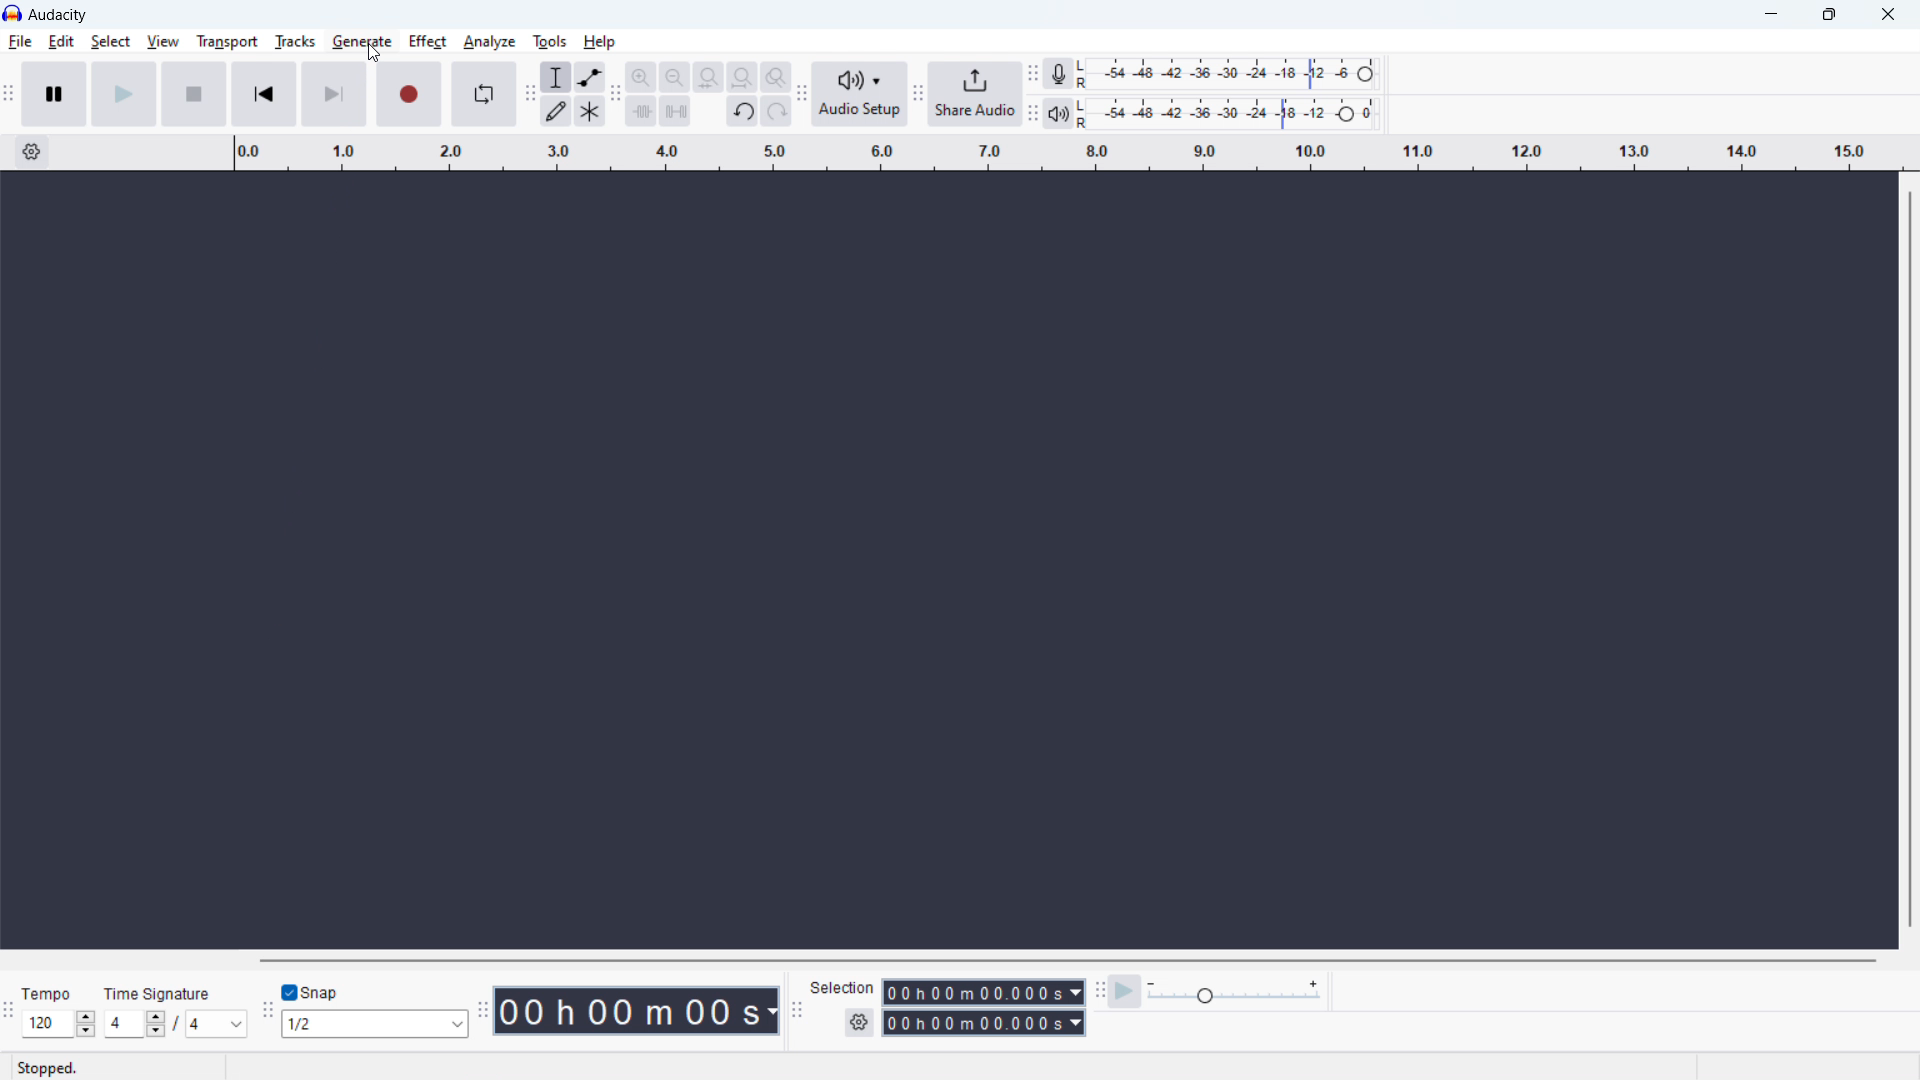  Describe the element at coordinates (1770, 15) in the screenshot. I see `minimize` at that location.